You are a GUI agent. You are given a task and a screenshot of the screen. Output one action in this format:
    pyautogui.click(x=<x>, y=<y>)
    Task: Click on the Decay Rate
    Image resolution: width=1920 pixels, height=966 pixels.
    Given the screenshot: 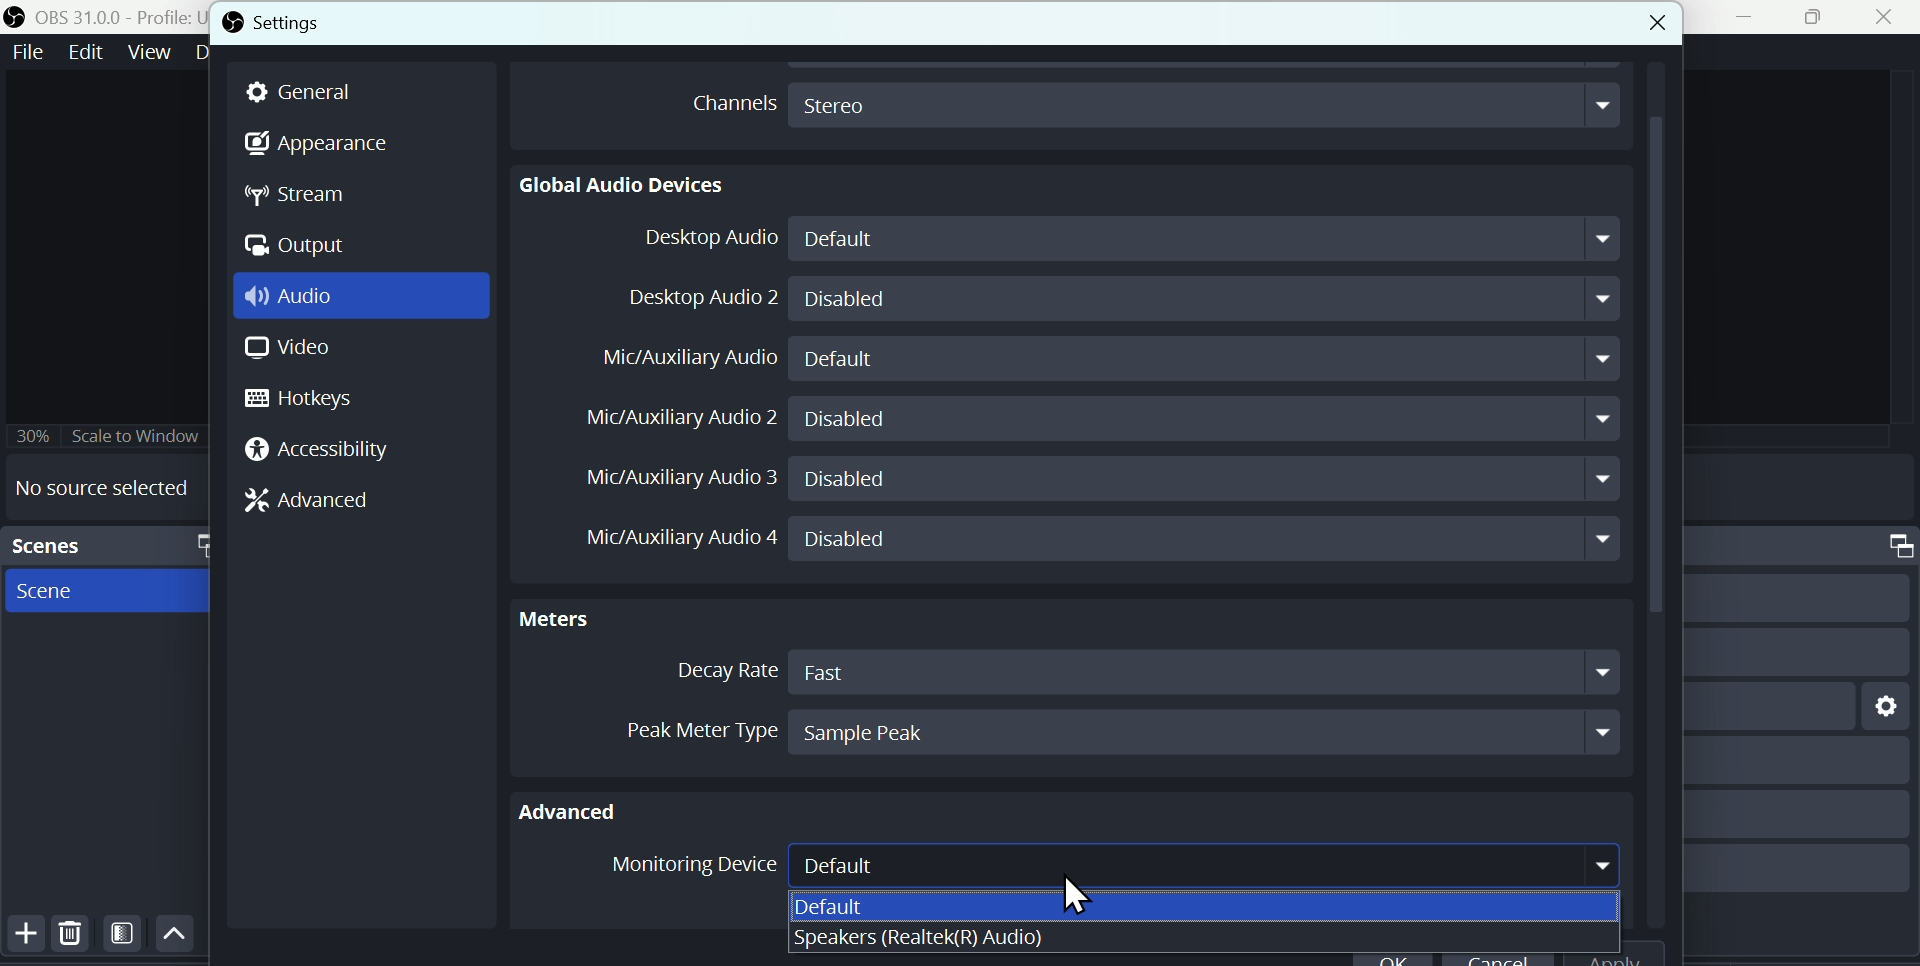 What is the action you would take?
    pyautogui.click(x=719, y=671)
    